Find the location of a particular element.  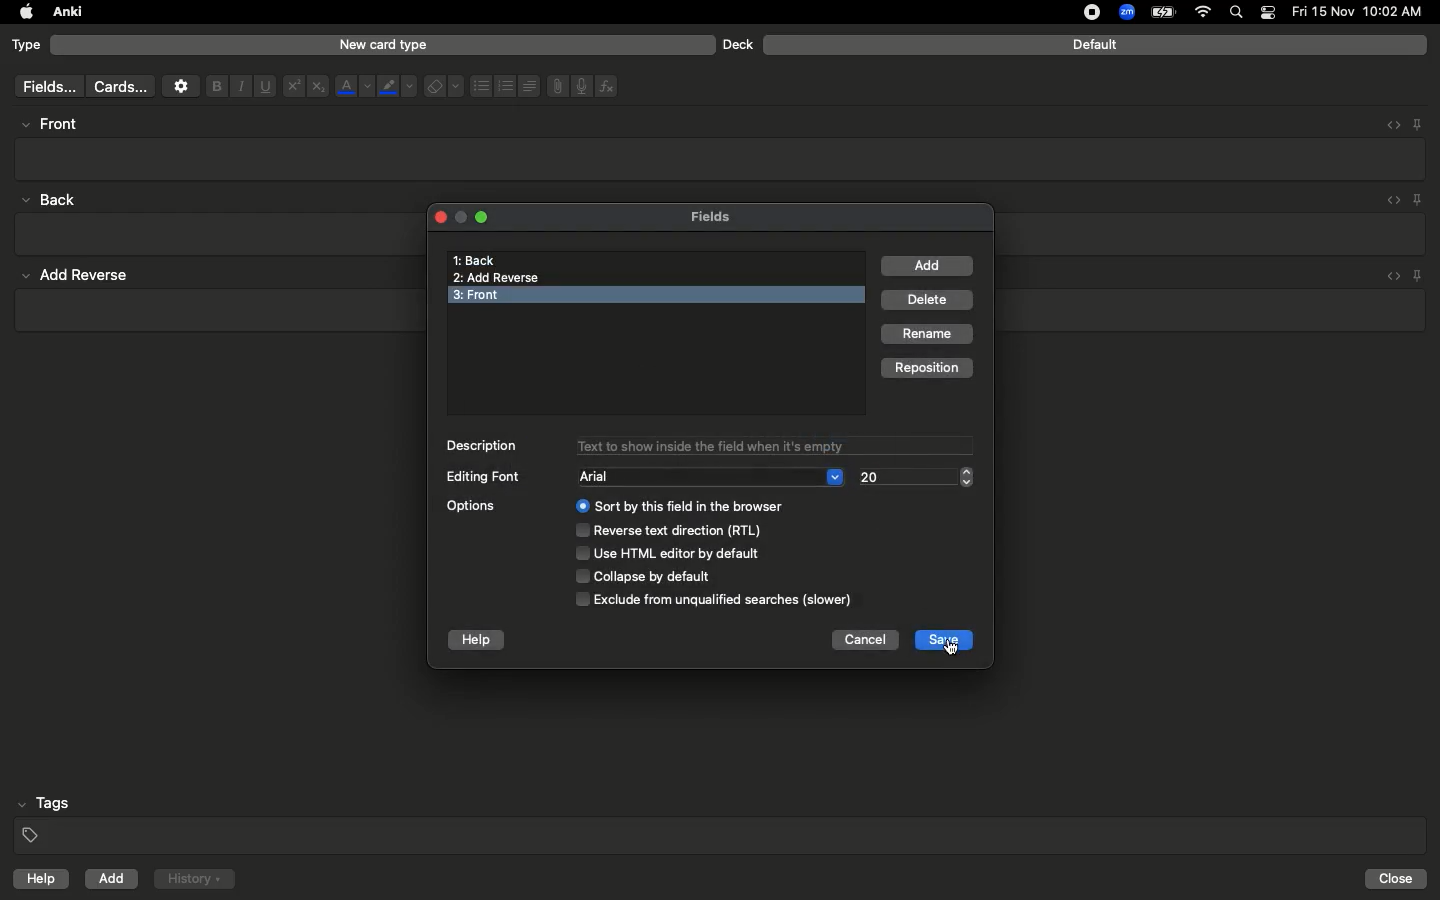

Fields is located at coordinates (723, 216).